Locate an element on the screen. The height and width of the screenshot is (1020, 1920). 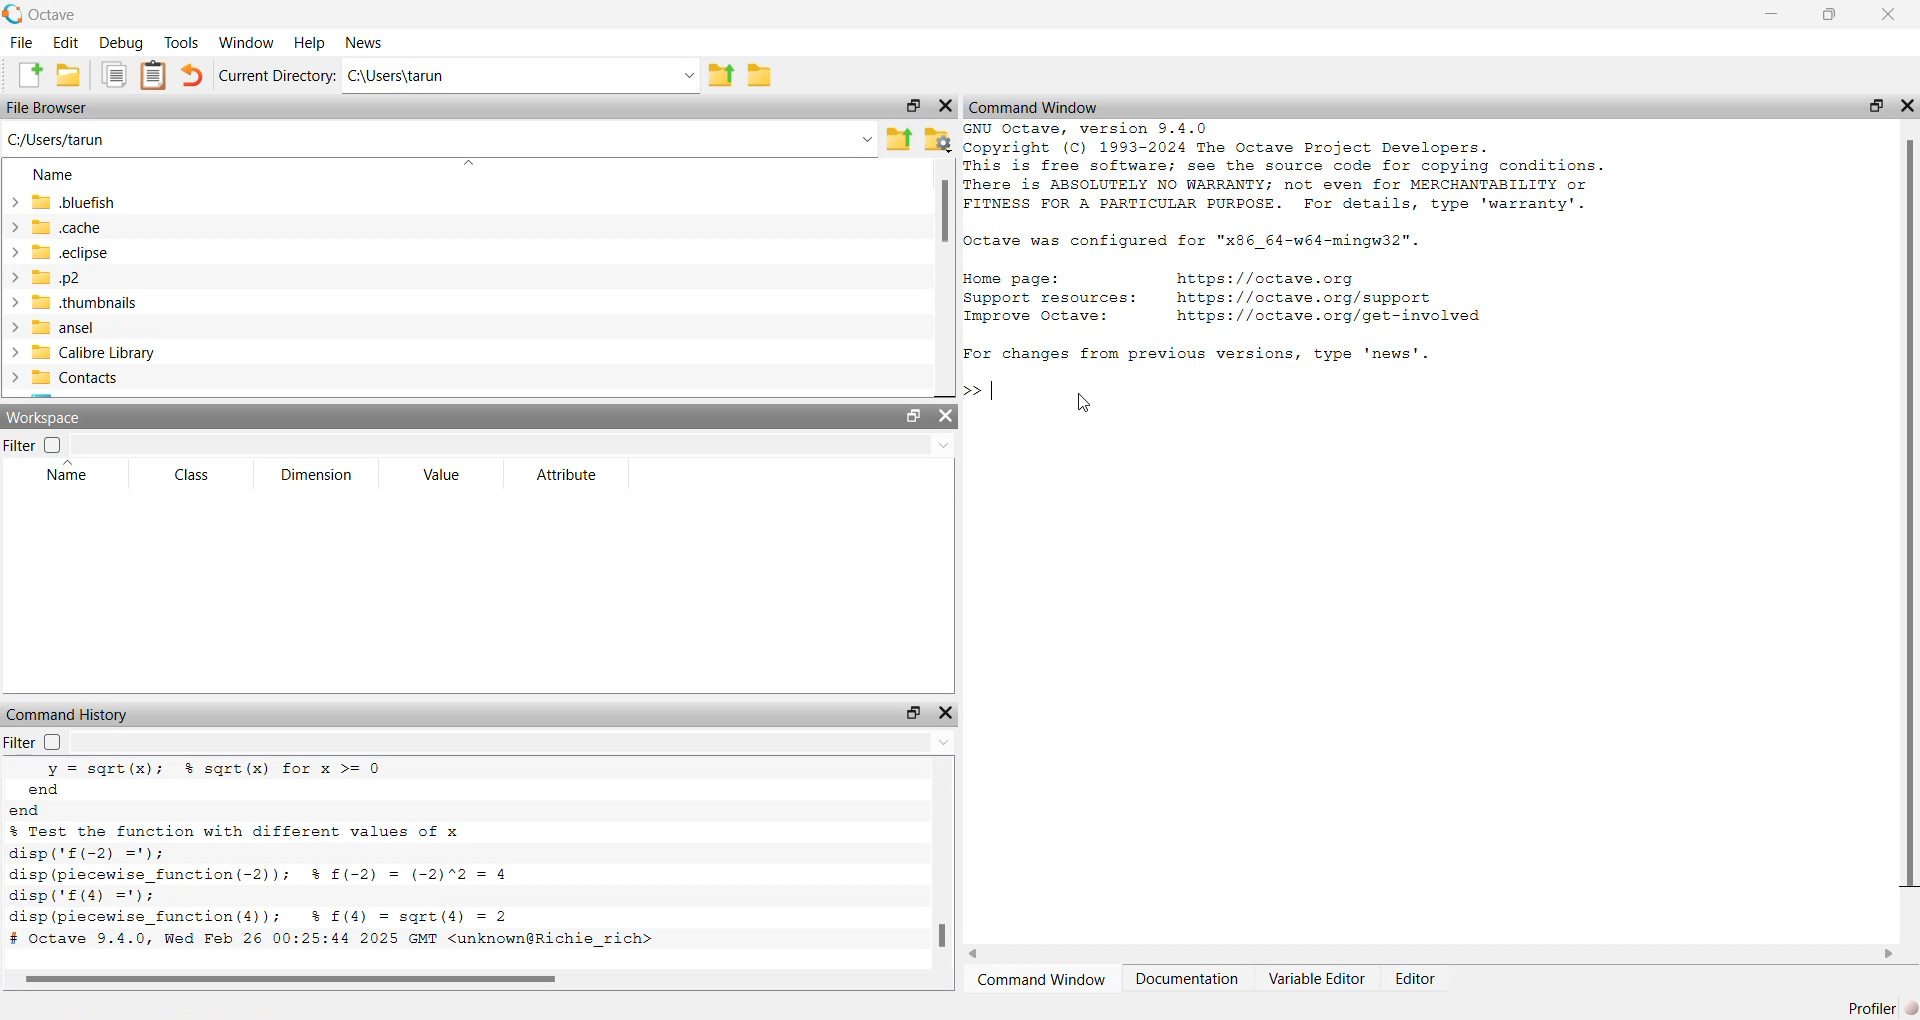
Scrollbar is located at coordinates (945, 216).